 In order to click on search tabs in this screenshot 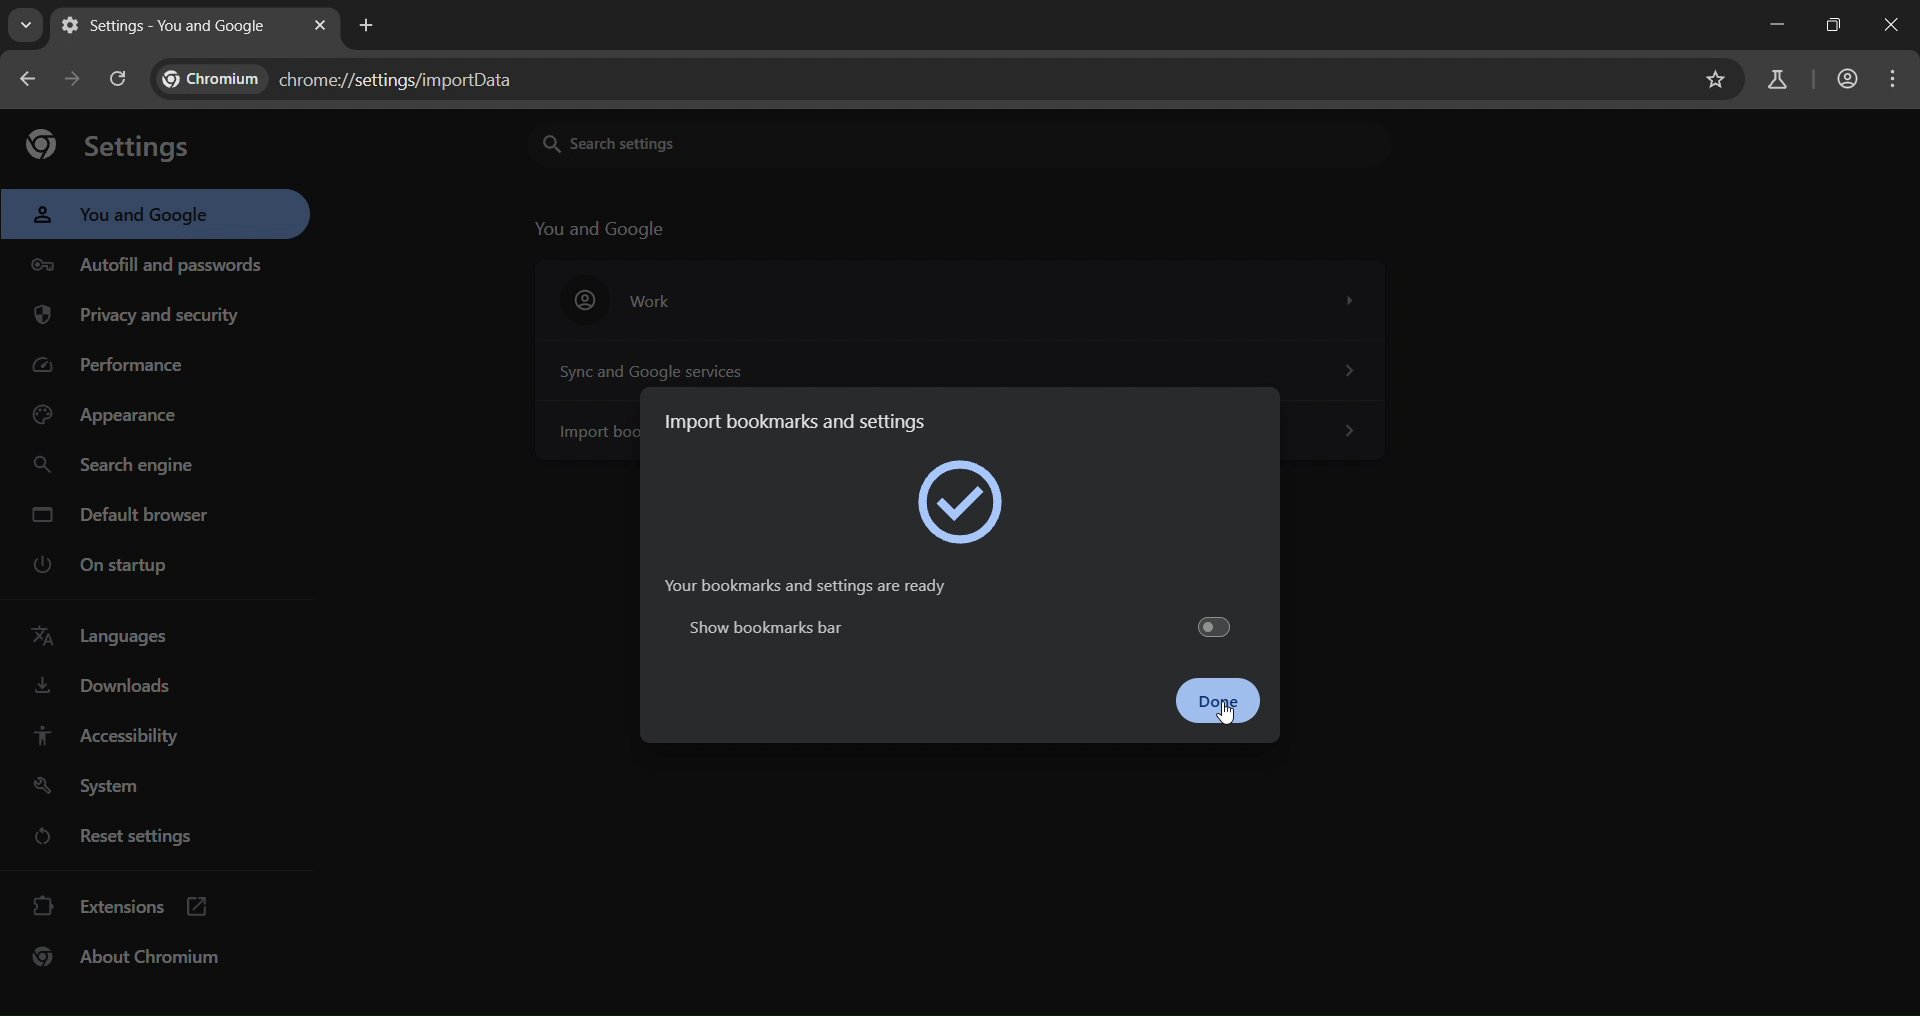, I will do `click(28, 28)`.